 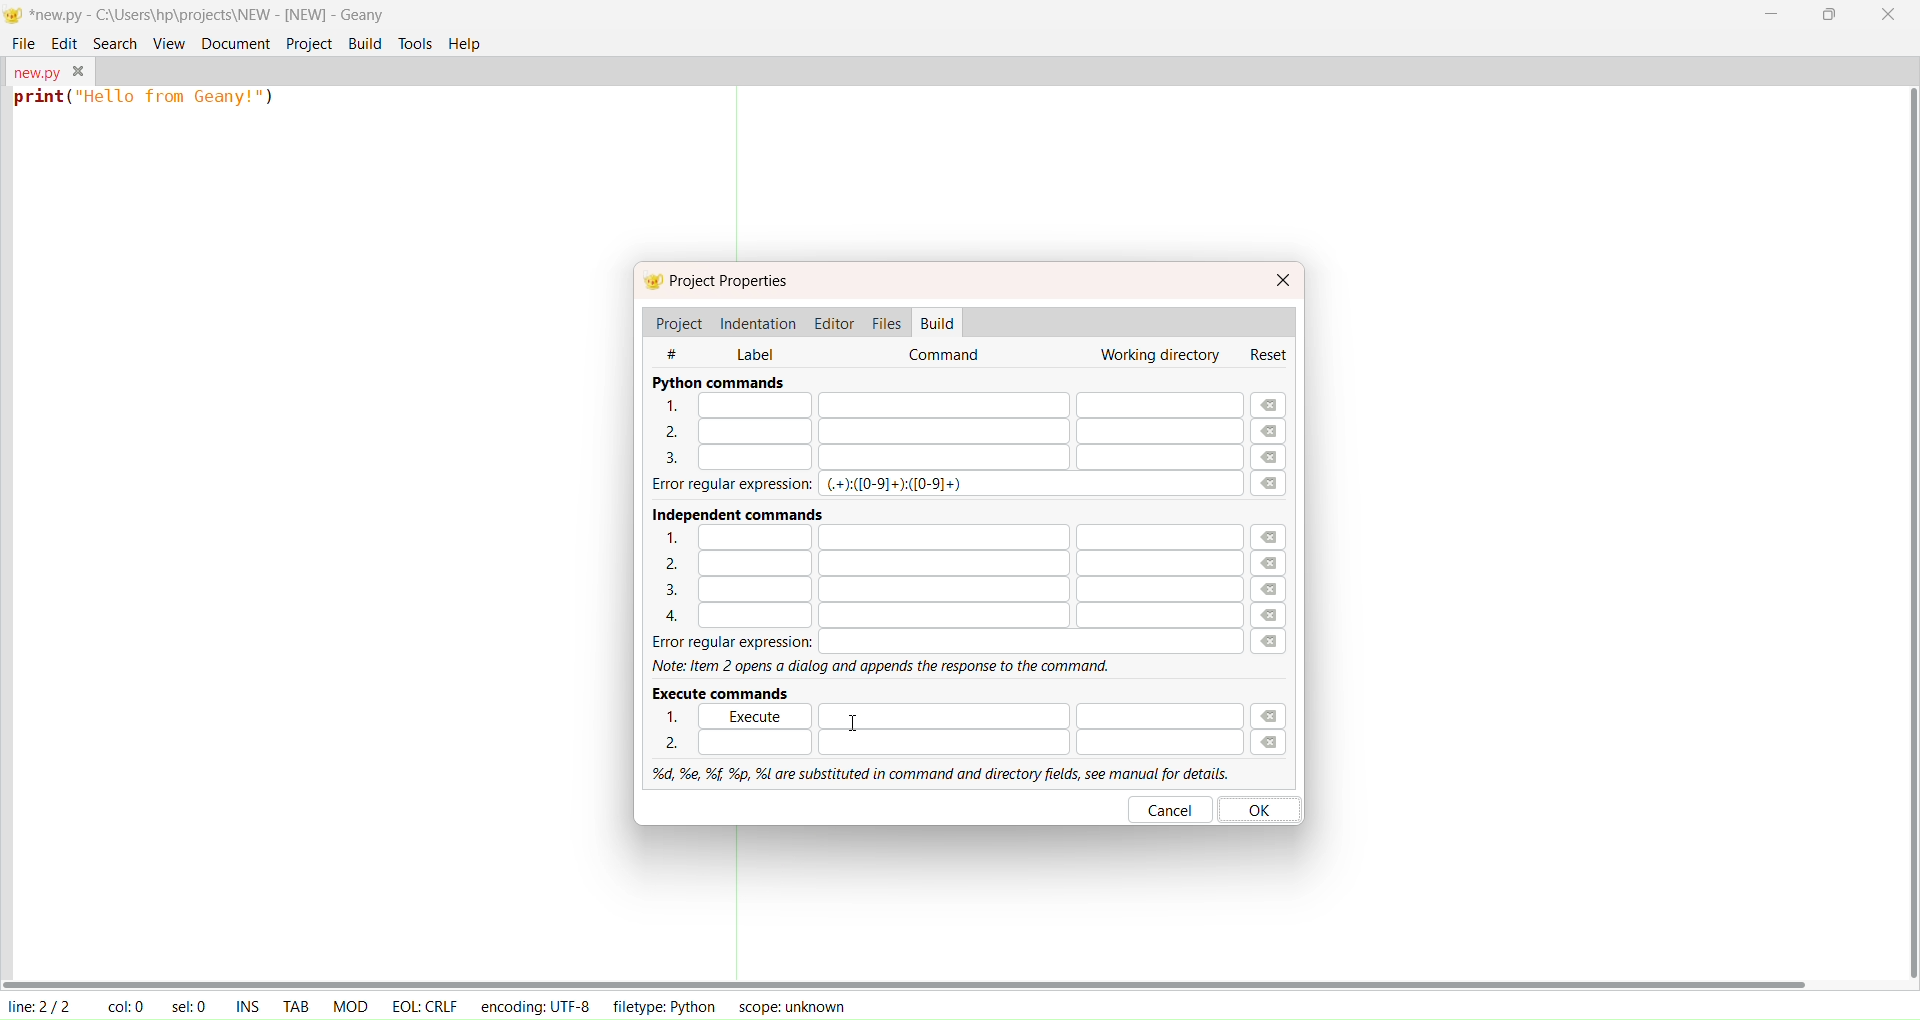 What do you see at coordinates (169, 41) in the screenshot?
I see `view` at bounding box center [169, 41].